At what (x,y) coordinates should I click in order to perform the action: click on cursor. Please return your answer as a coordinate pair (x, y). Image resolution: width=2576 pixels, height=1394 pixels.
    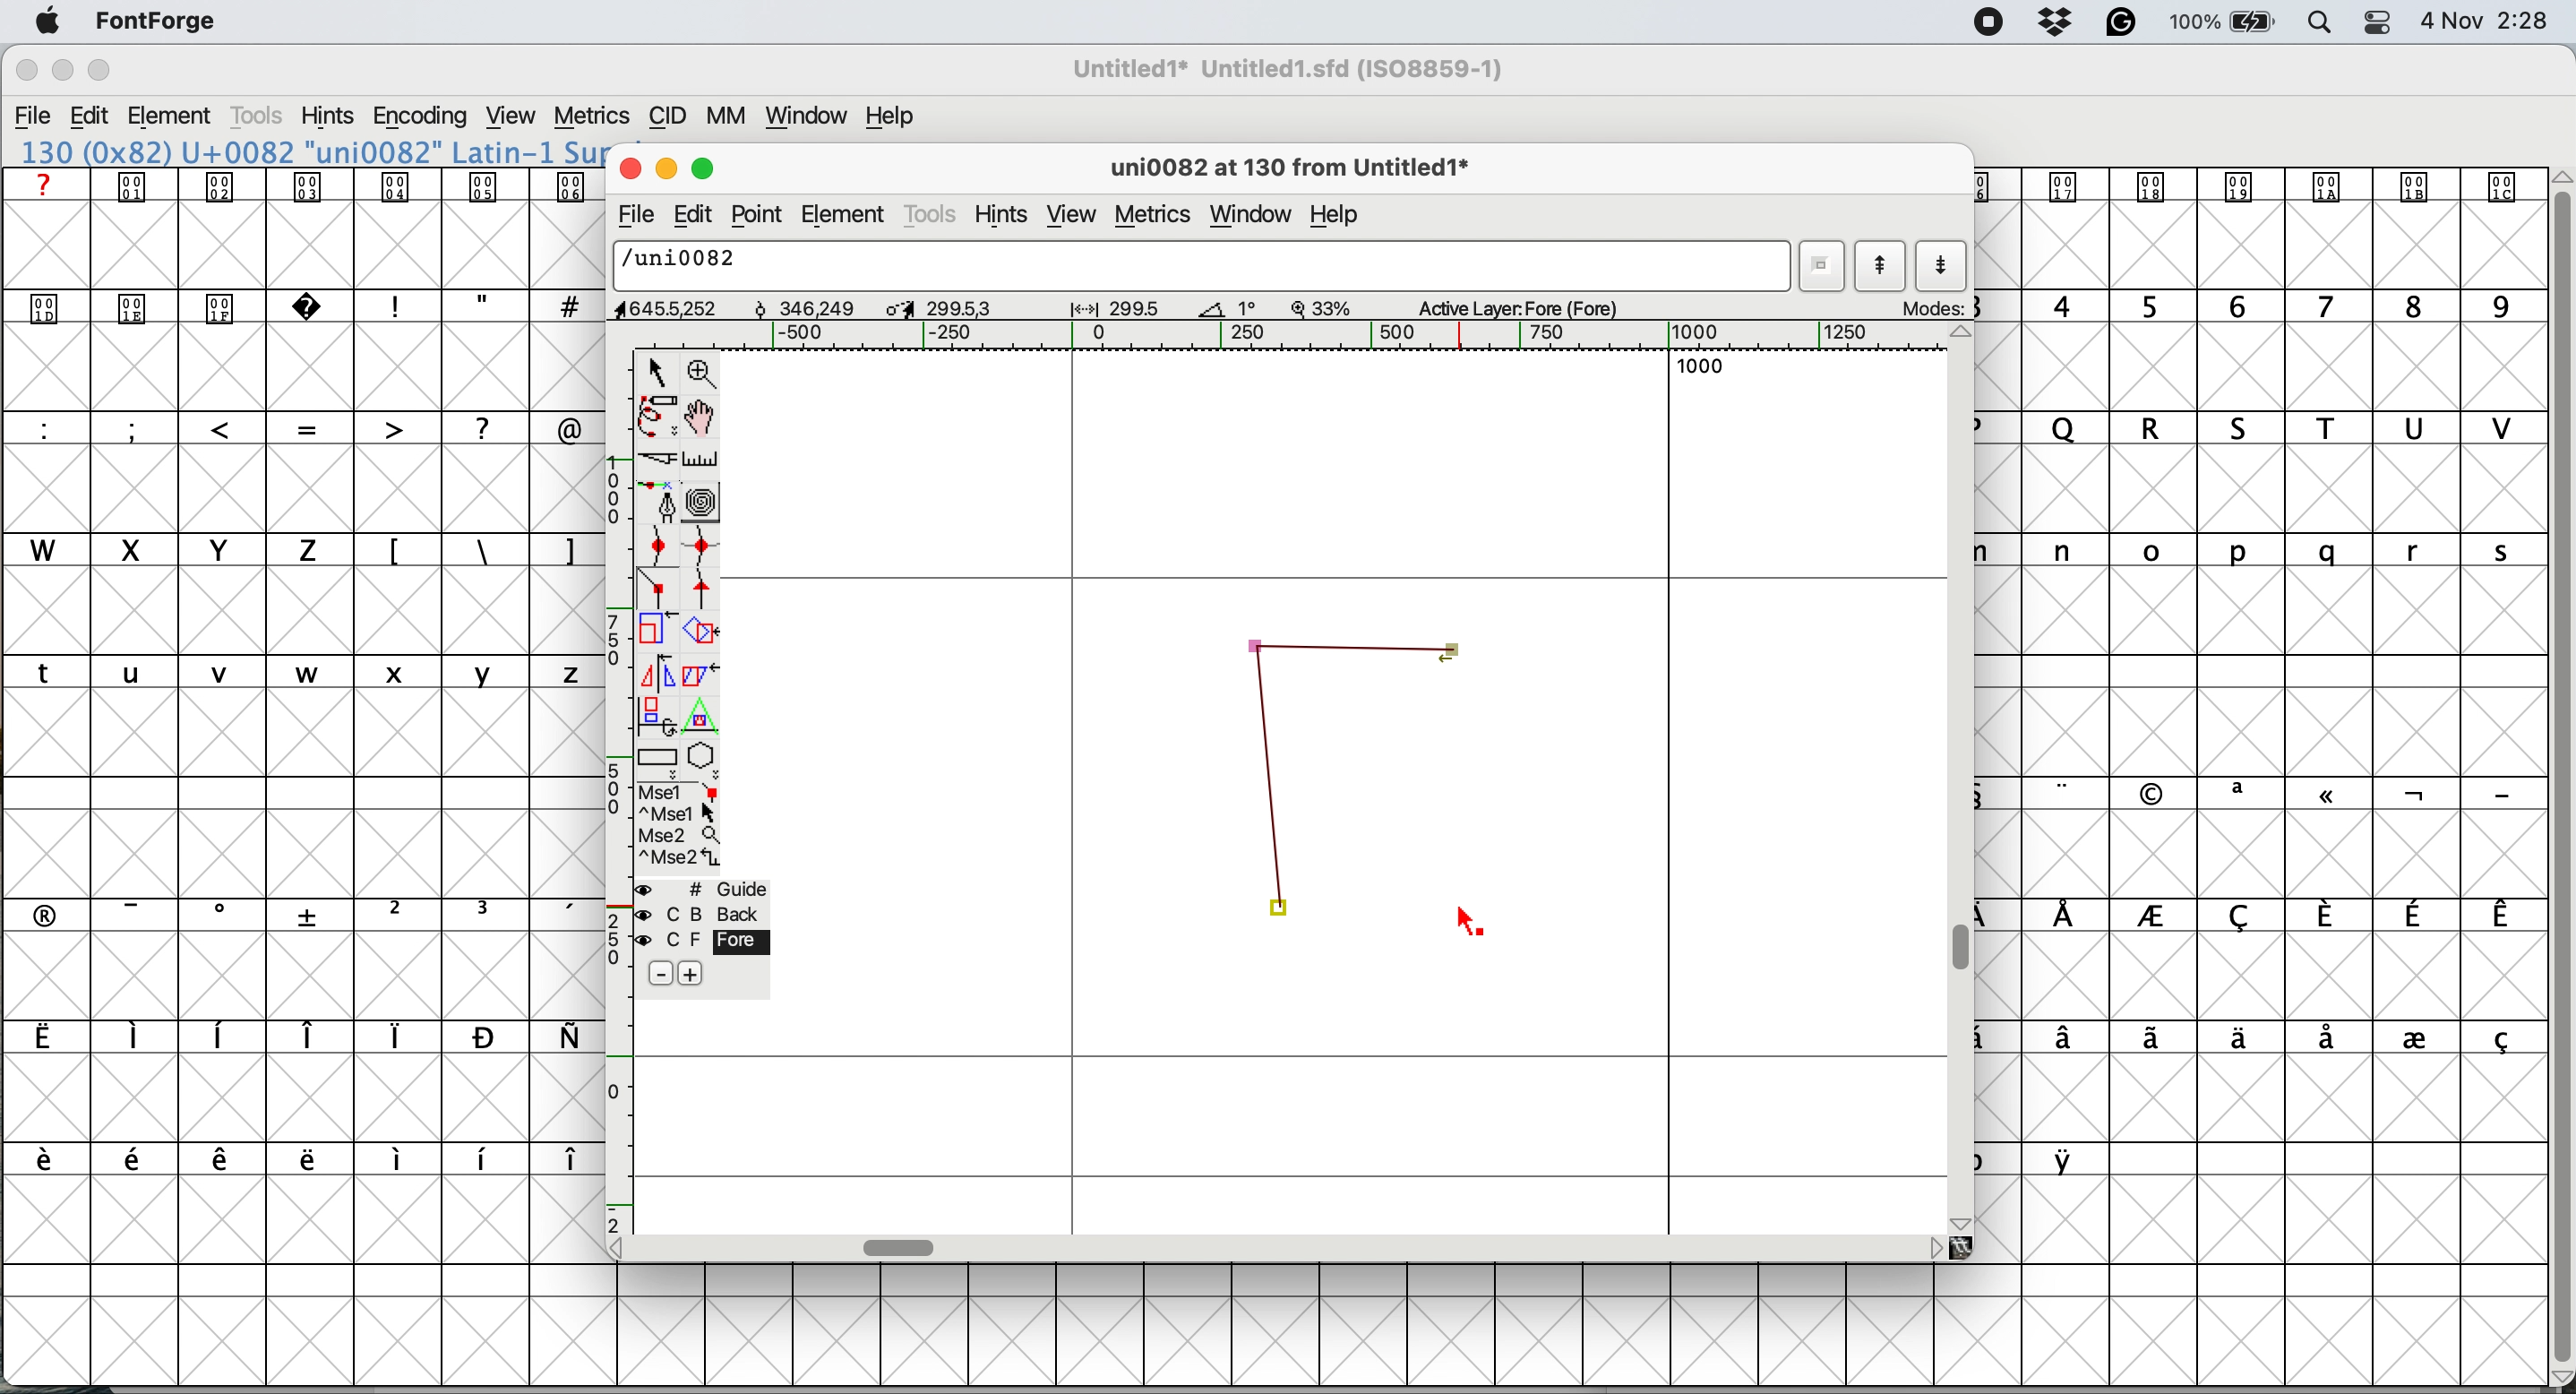
    Looking at the image, I should click on (1472, 922).